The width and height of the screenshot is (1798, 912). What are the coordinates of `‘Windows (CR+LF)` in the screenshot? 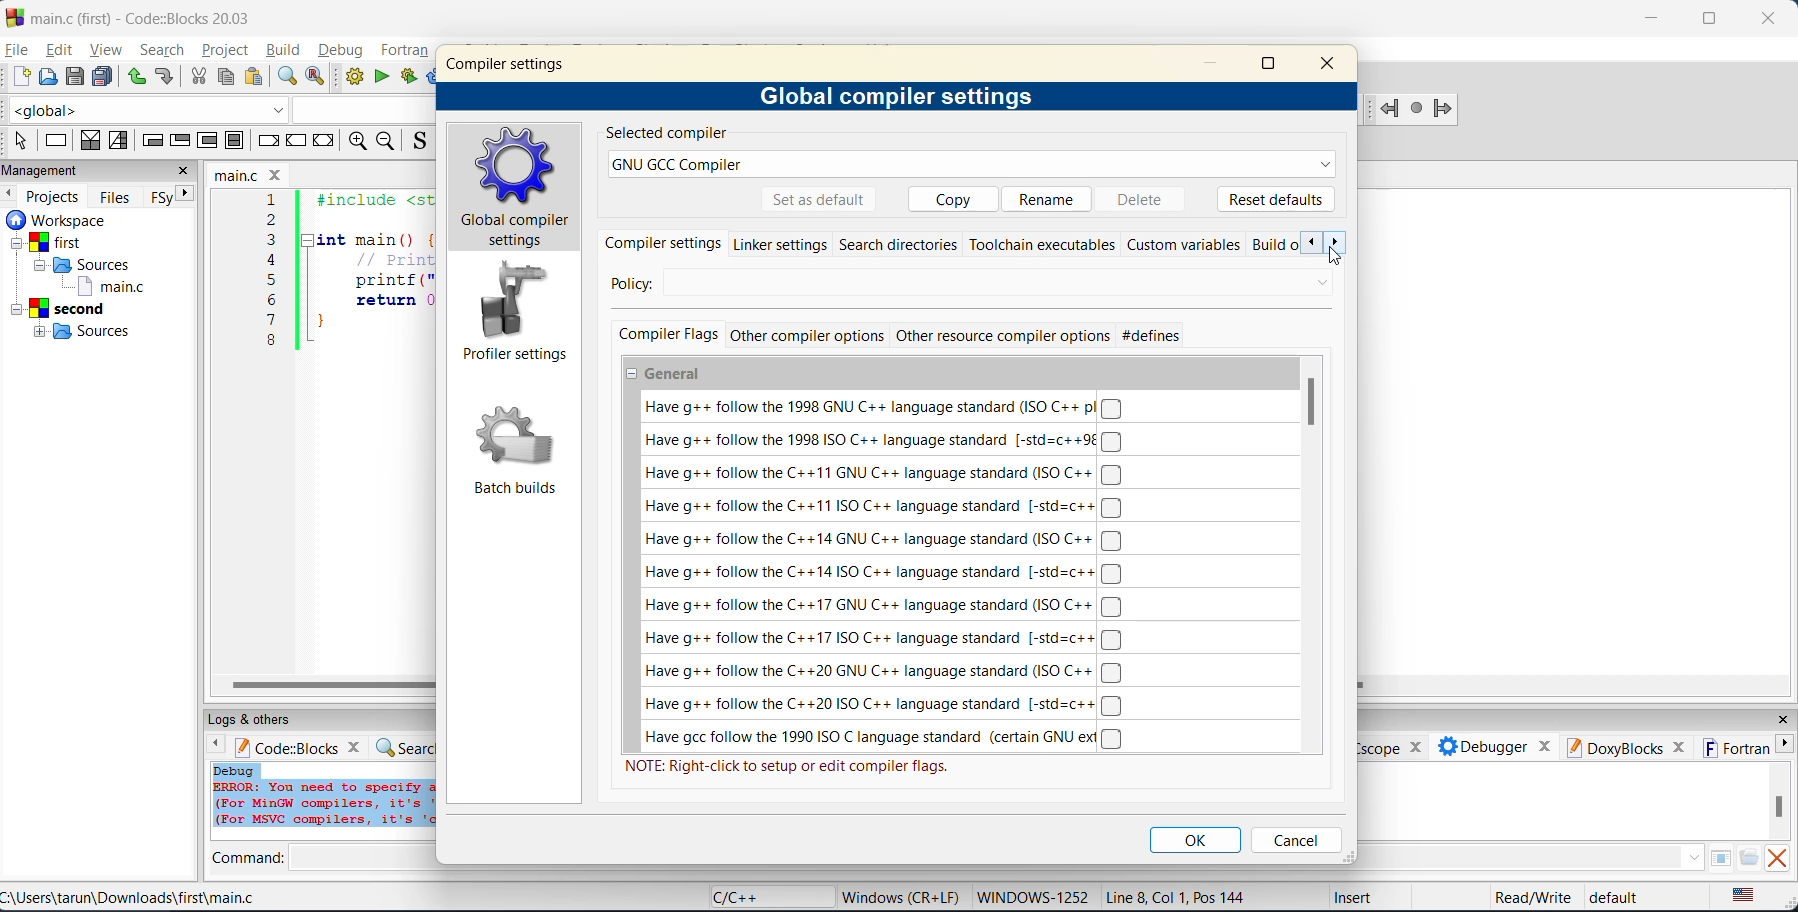 It's located at (898, 895).